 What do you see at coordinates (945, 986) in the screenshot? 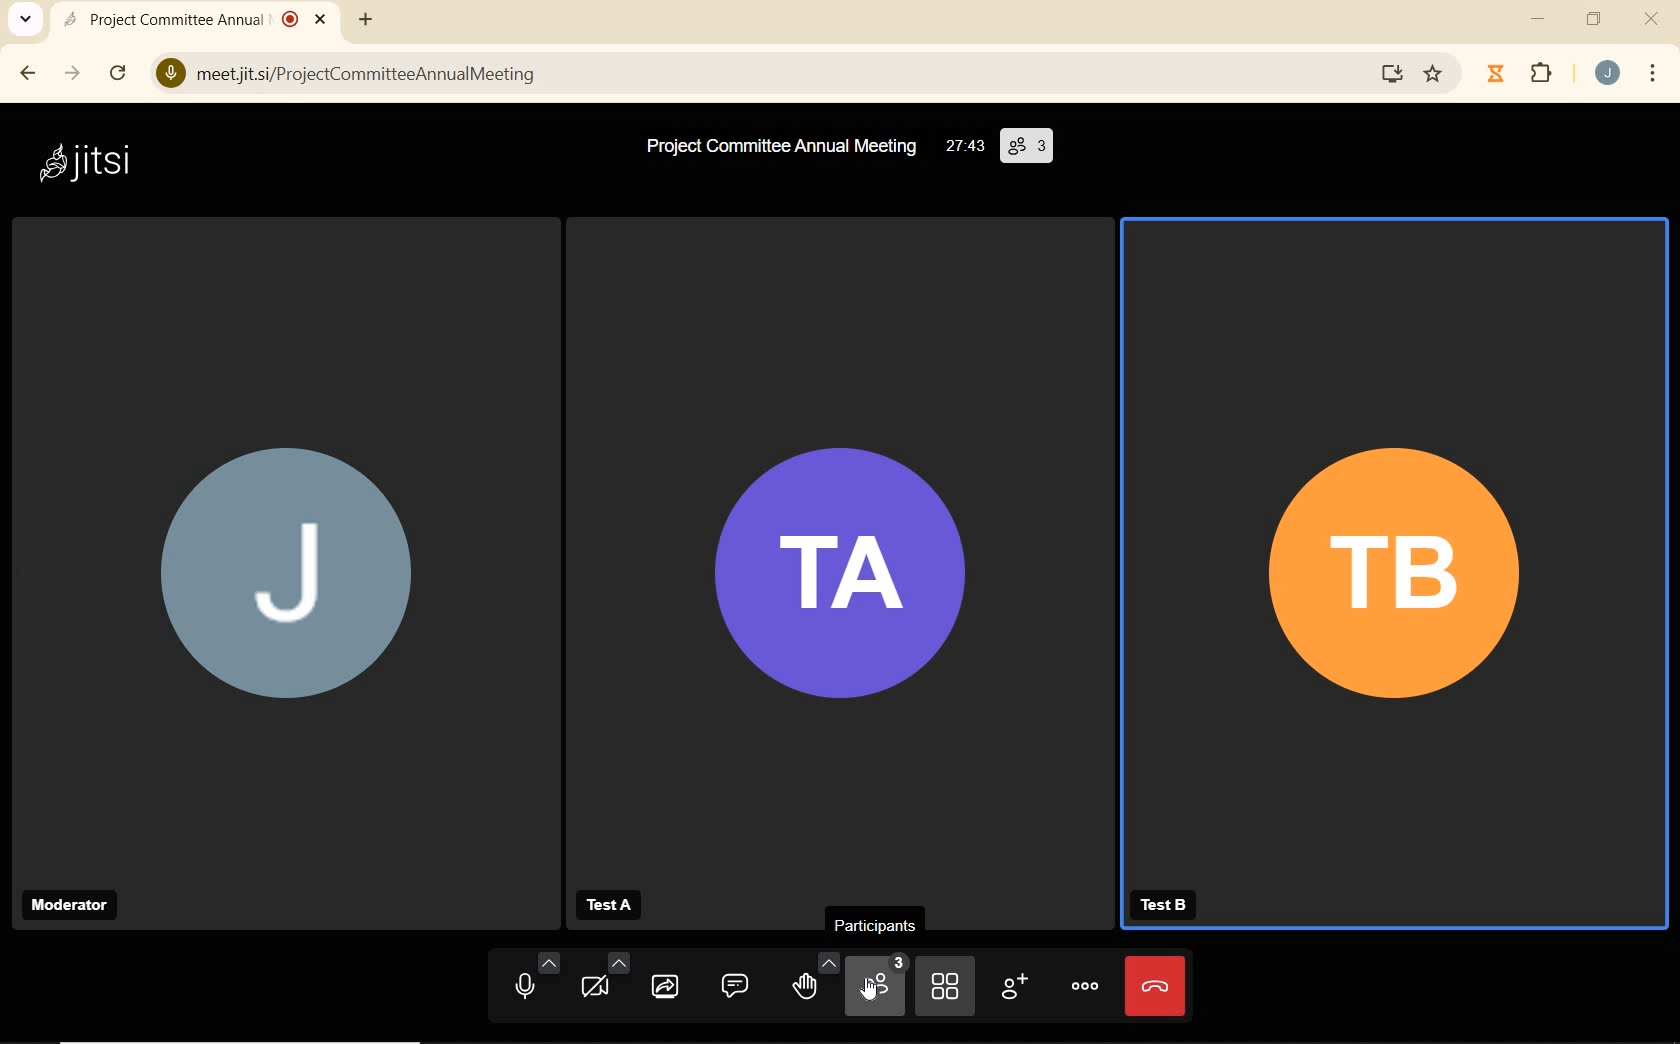
I see `TOGGLE TILE VIEW` at bounding box center [945, 986].